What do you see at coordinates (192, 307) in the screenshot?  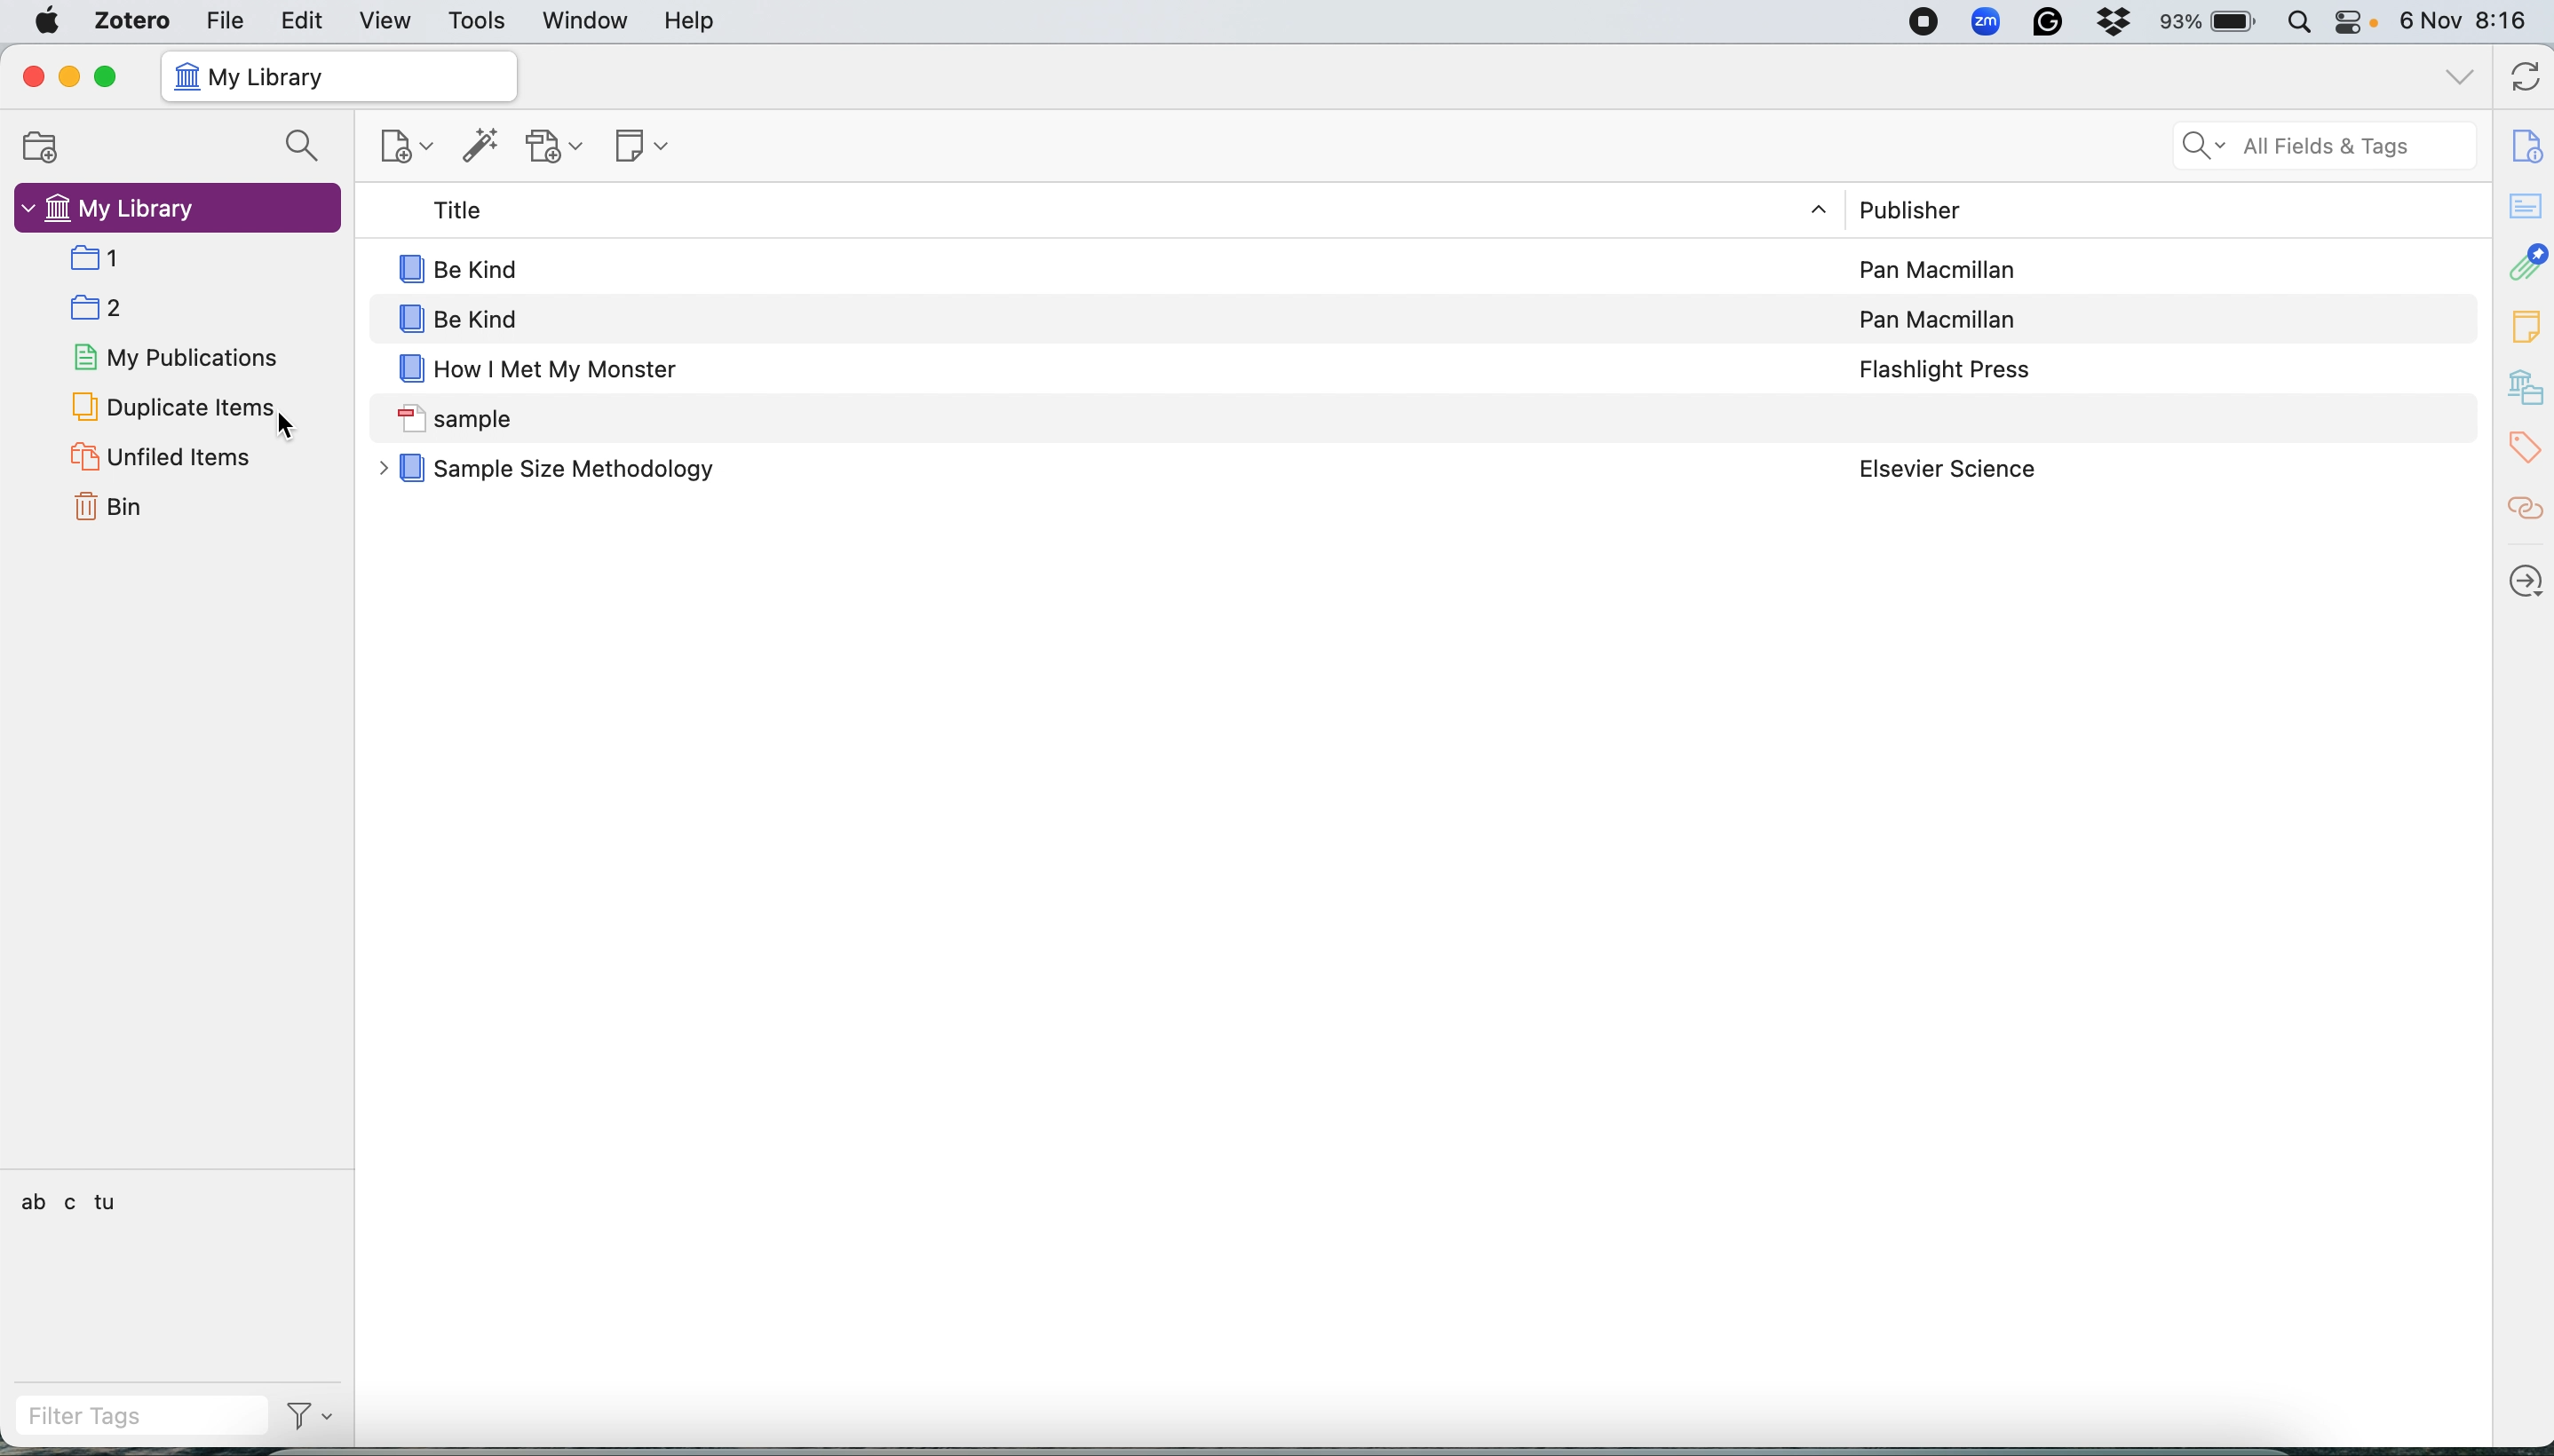 I see `File 2` at bounding box center [192, 307].